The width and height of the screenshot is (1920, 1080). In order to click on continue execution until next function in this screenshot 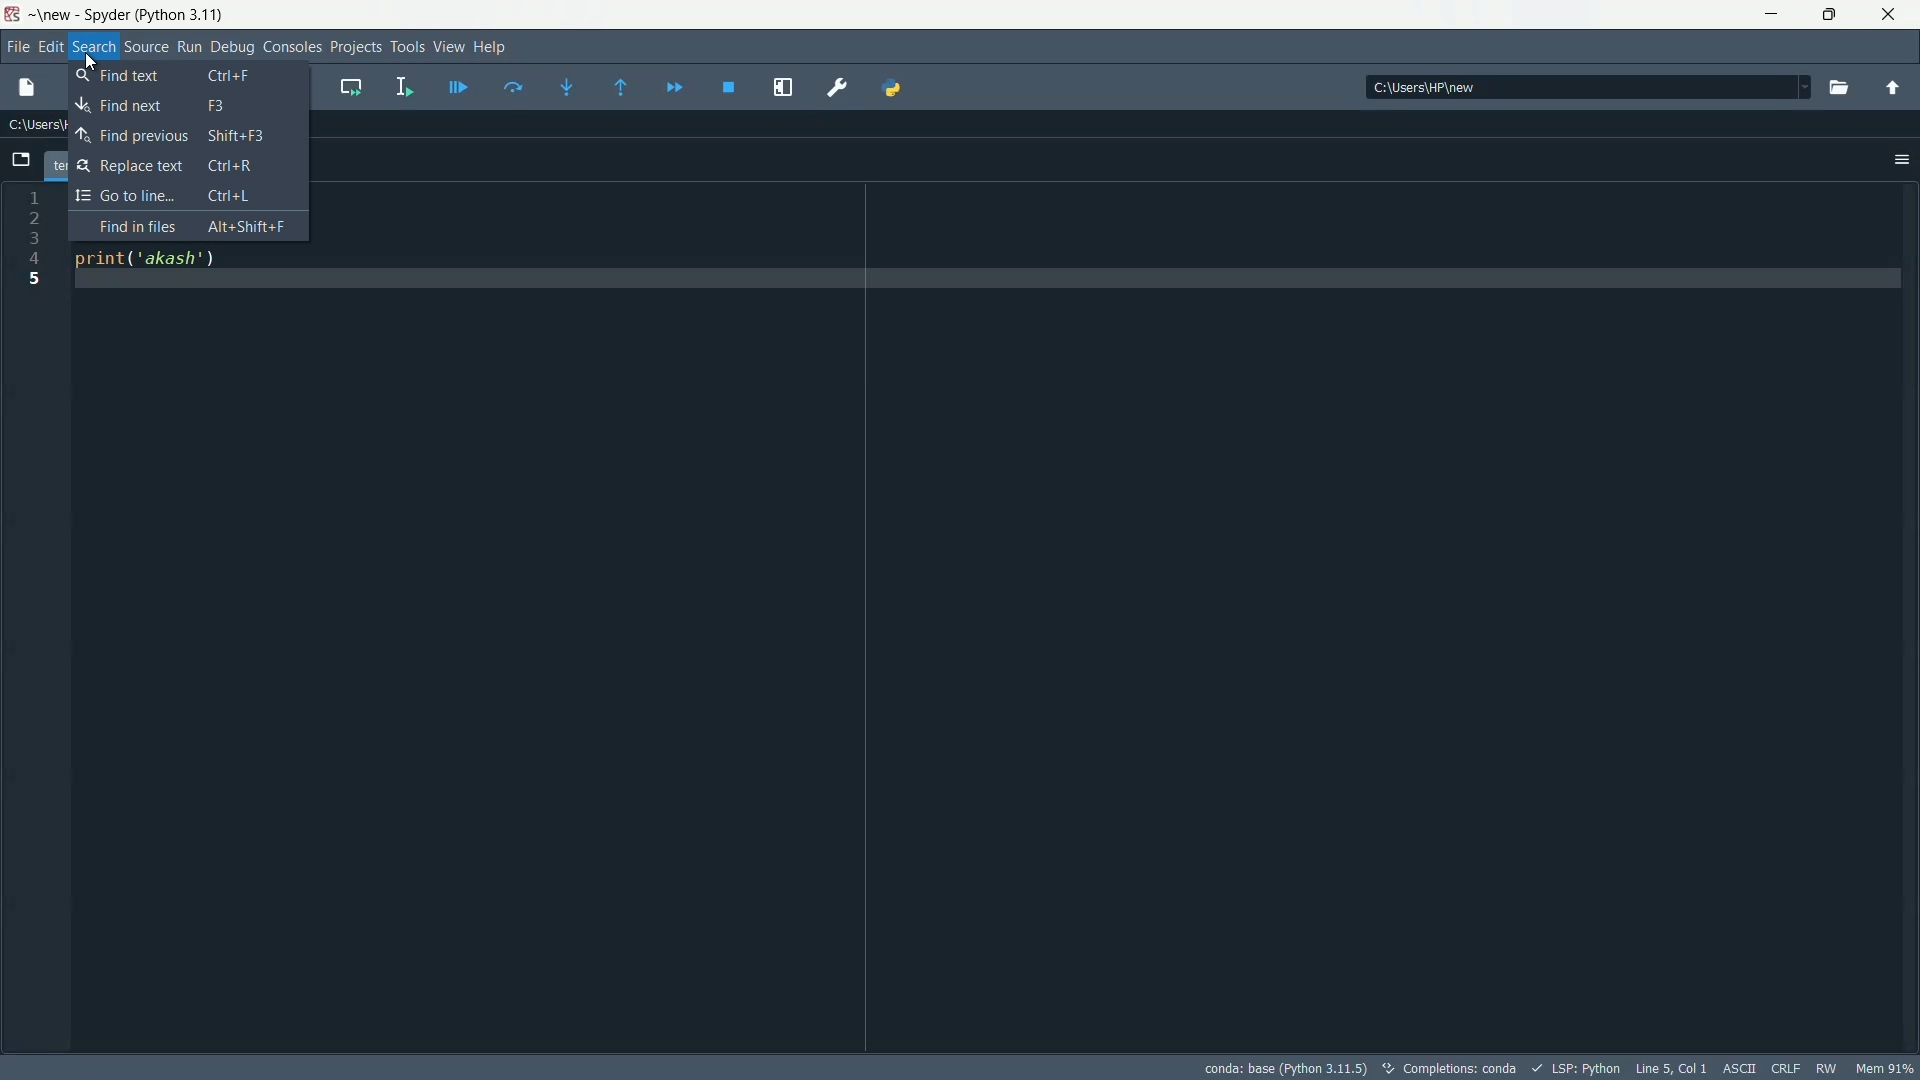, I will do `click(621, 87)`.